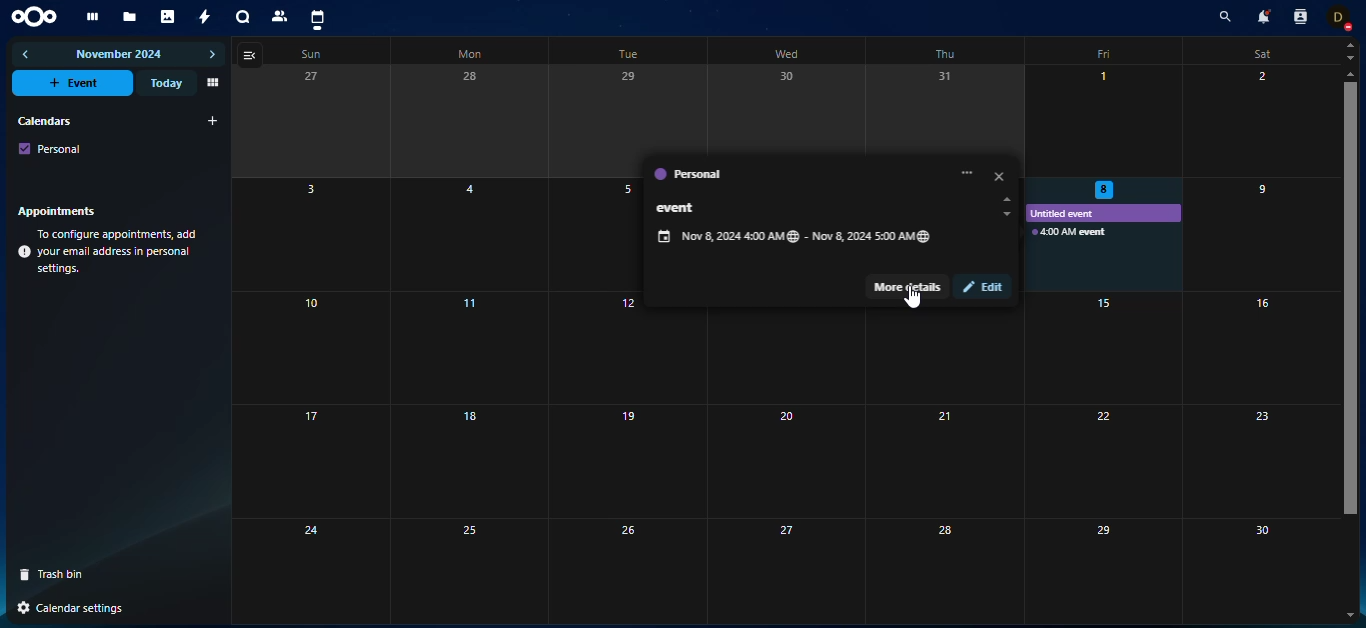  Describe the element at coordinates (1261, 16) in the screenshot. I see `notifications` at that location.